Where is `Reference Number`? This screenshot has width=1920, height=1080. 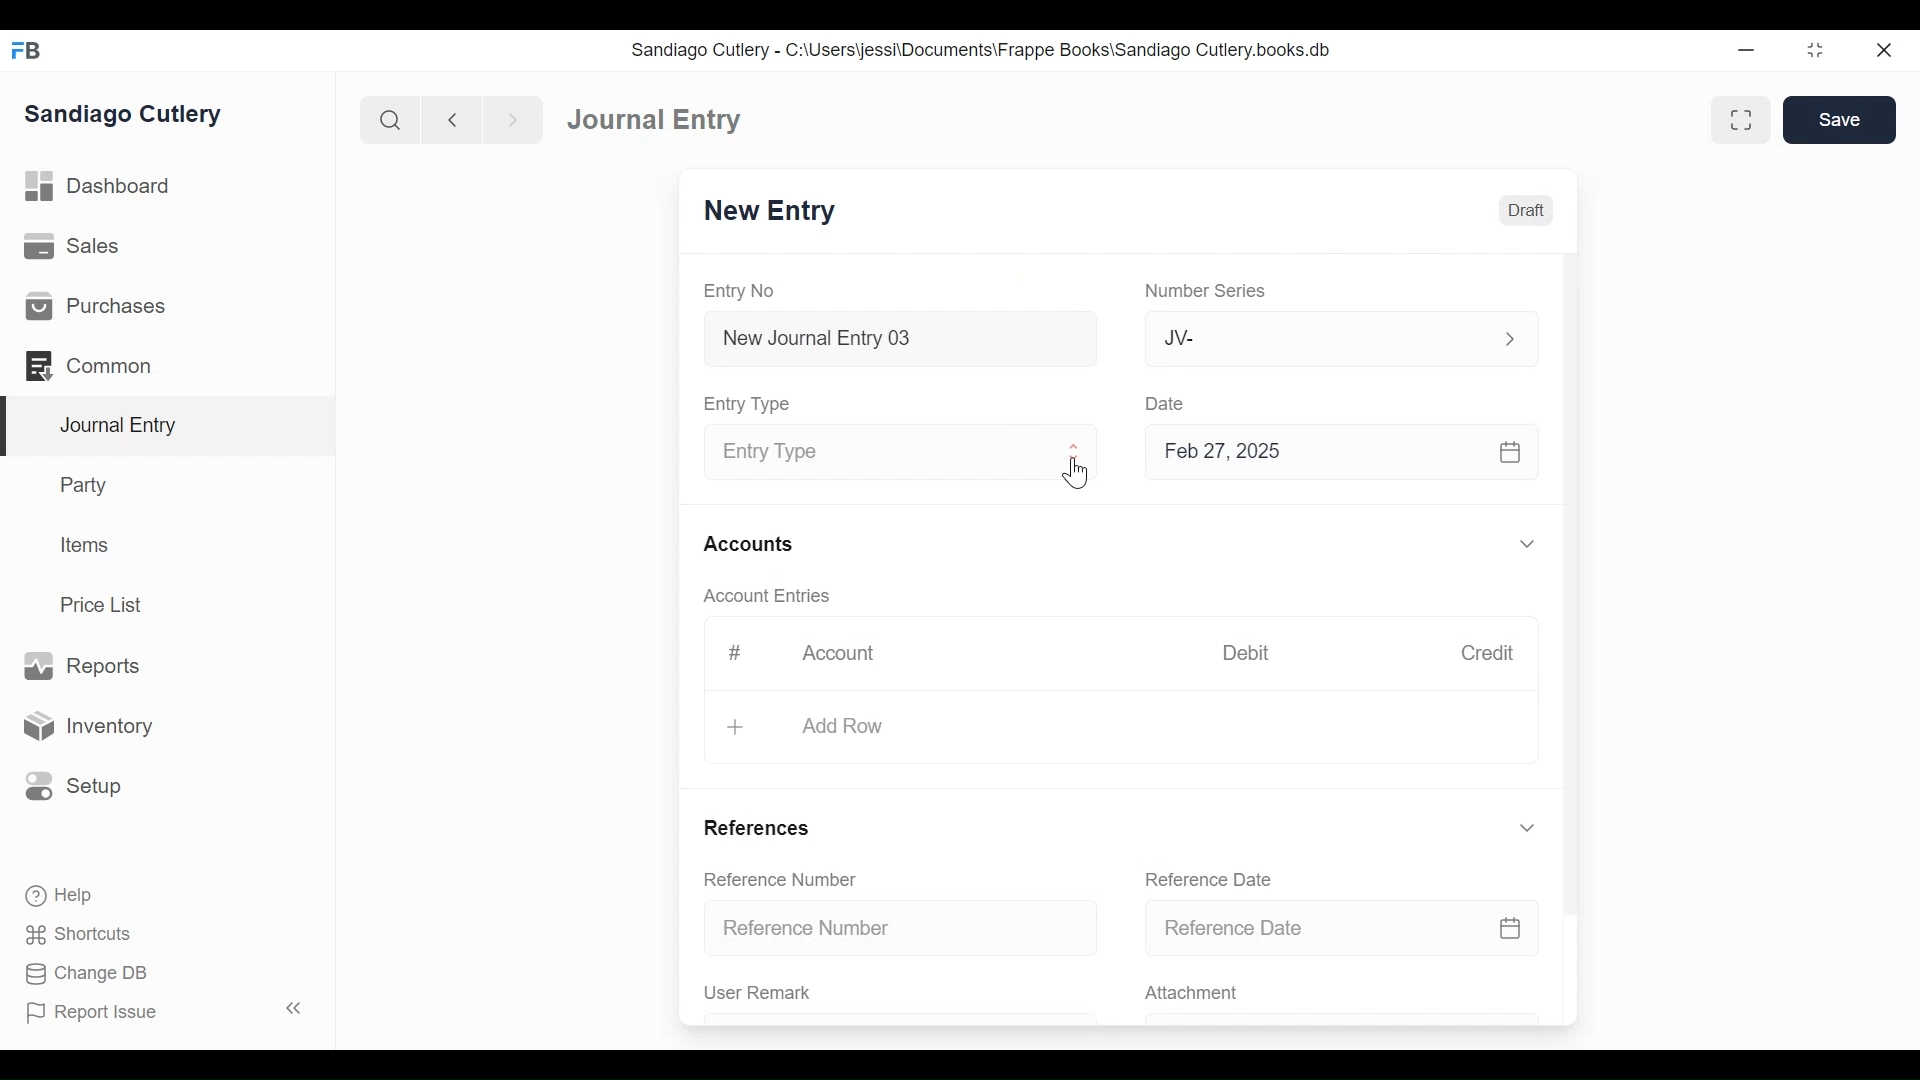
Reference Number is located at coordinates (781, 880).